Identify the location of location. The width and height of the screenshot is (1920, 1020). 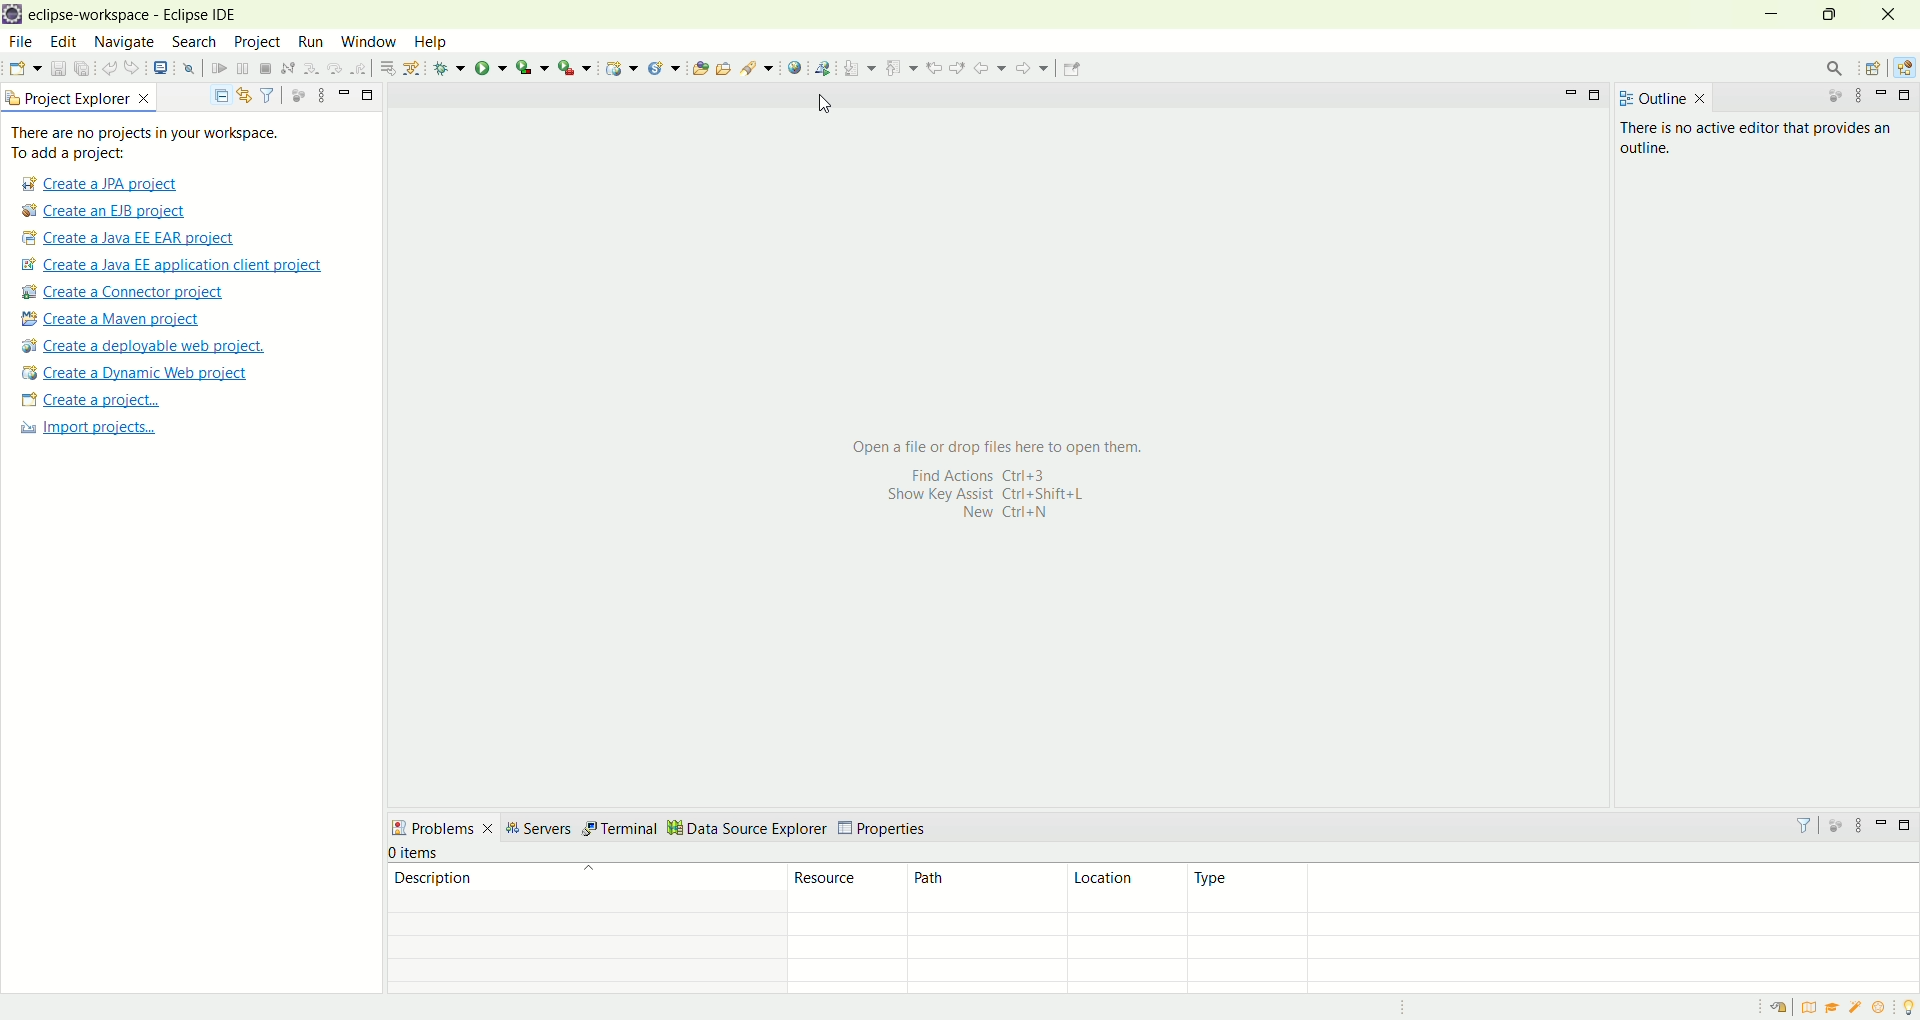
(1125, 888).